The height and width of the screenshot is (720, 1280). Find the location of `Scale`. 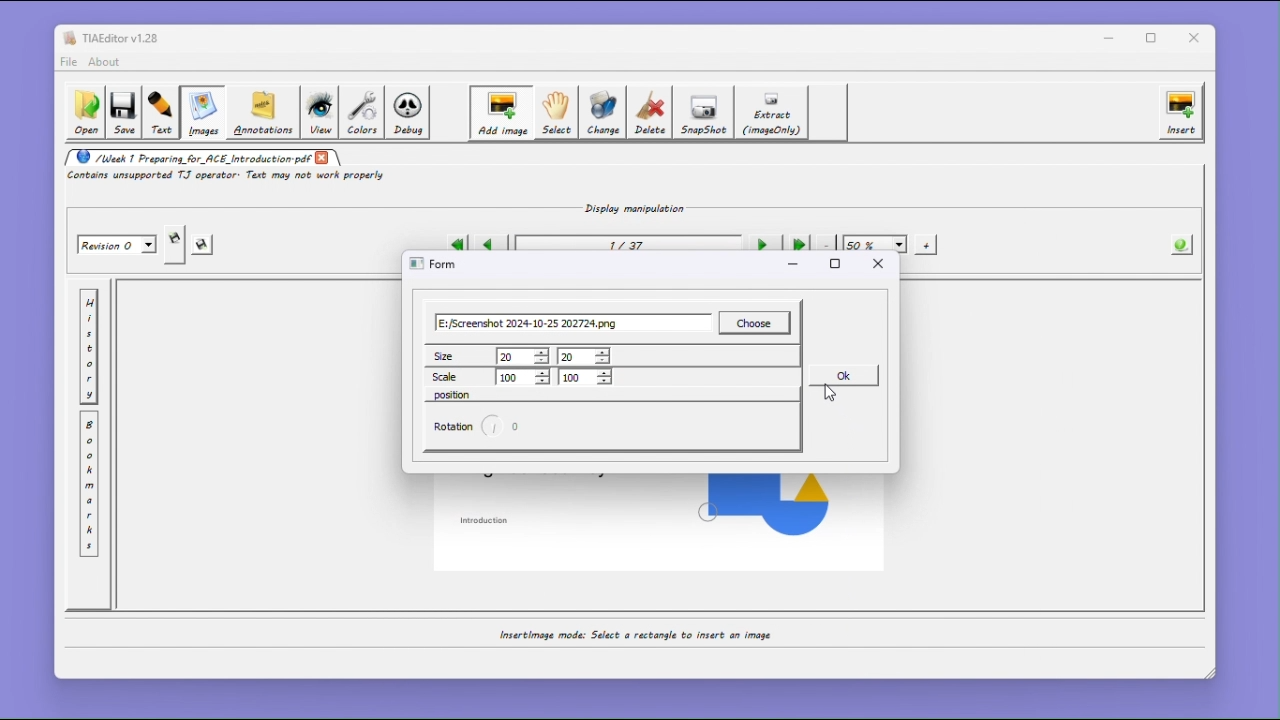

Scale is located at coordinates (459, 376).